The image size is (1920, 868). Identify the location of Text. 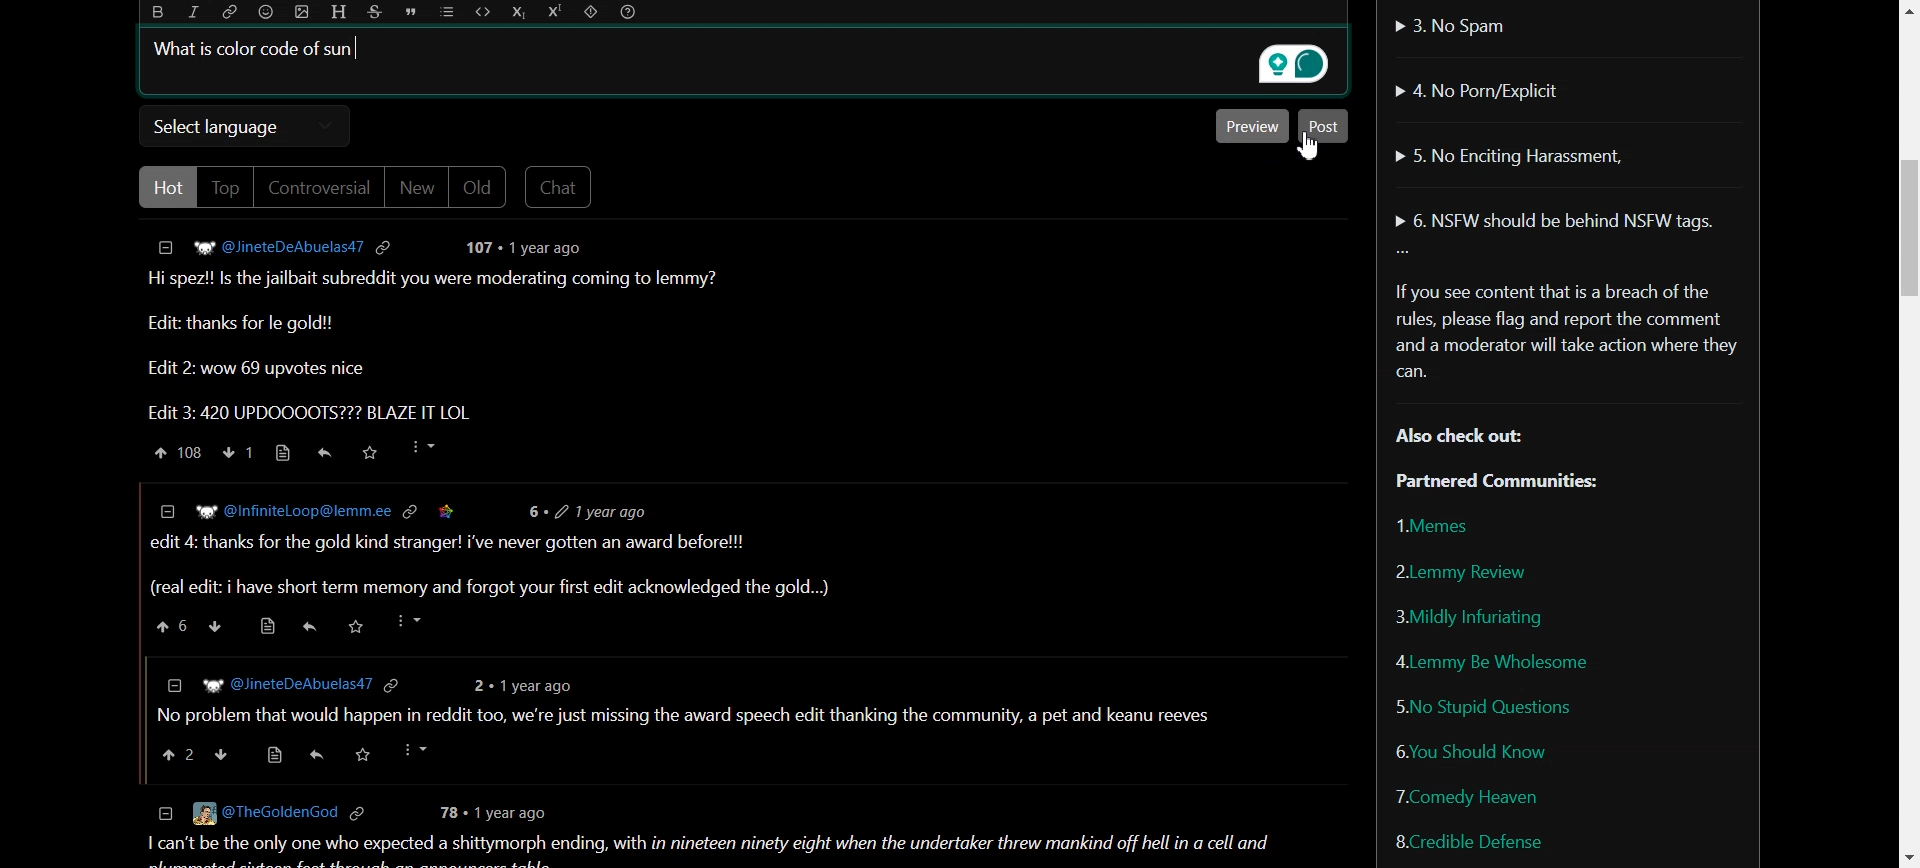
(421, 282).